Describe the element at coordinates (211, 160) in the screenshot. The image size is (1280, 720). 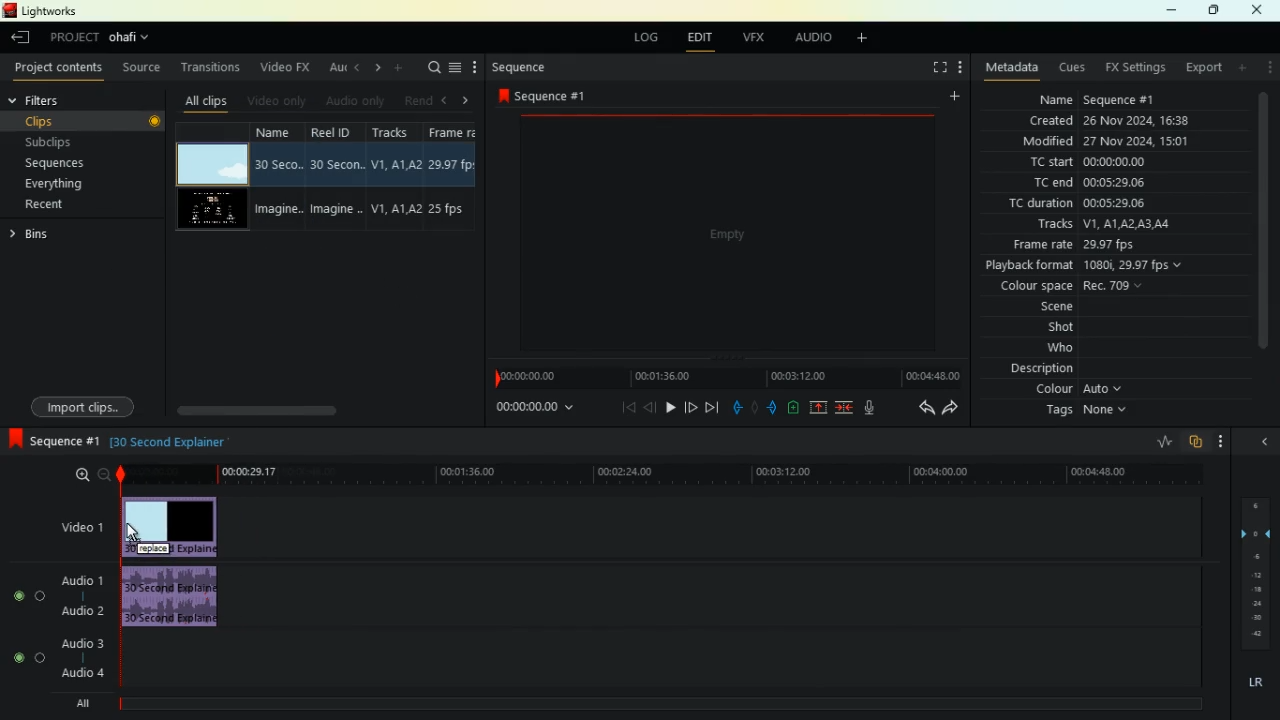
I see `video` at that location.